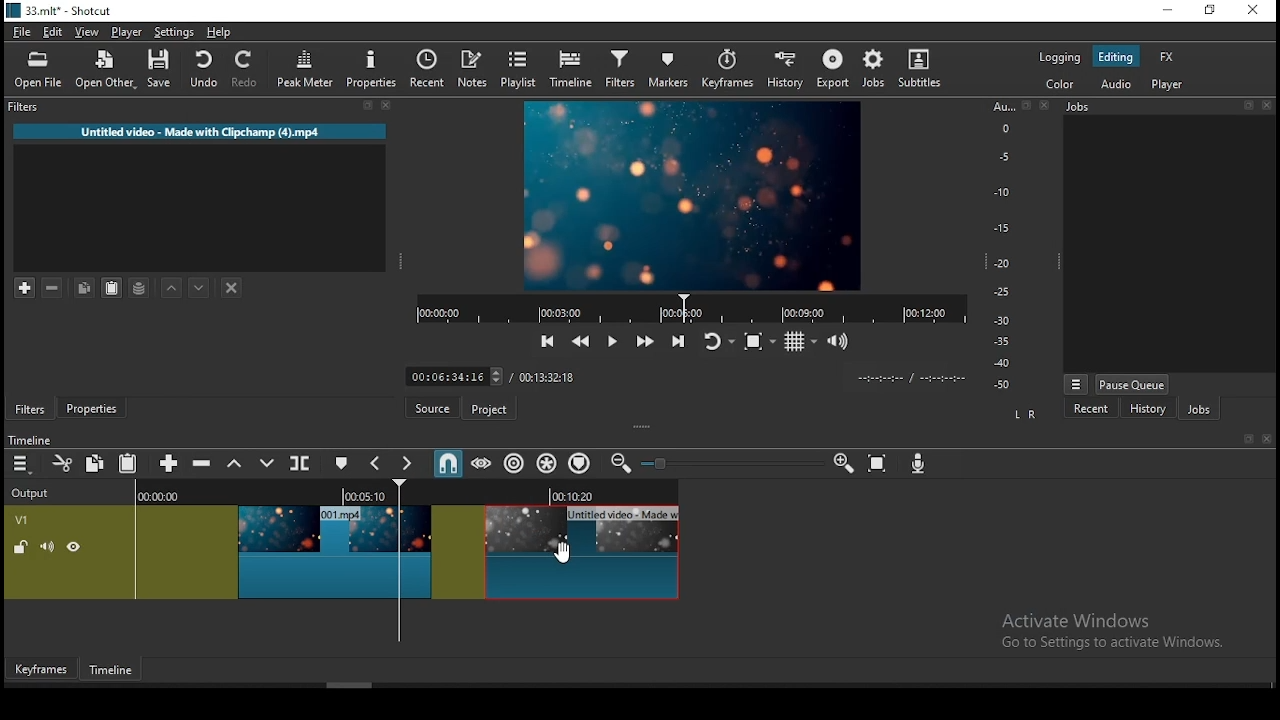 This screenshot has height=720, width=1280. I want to click on menu, so click(21, 464).